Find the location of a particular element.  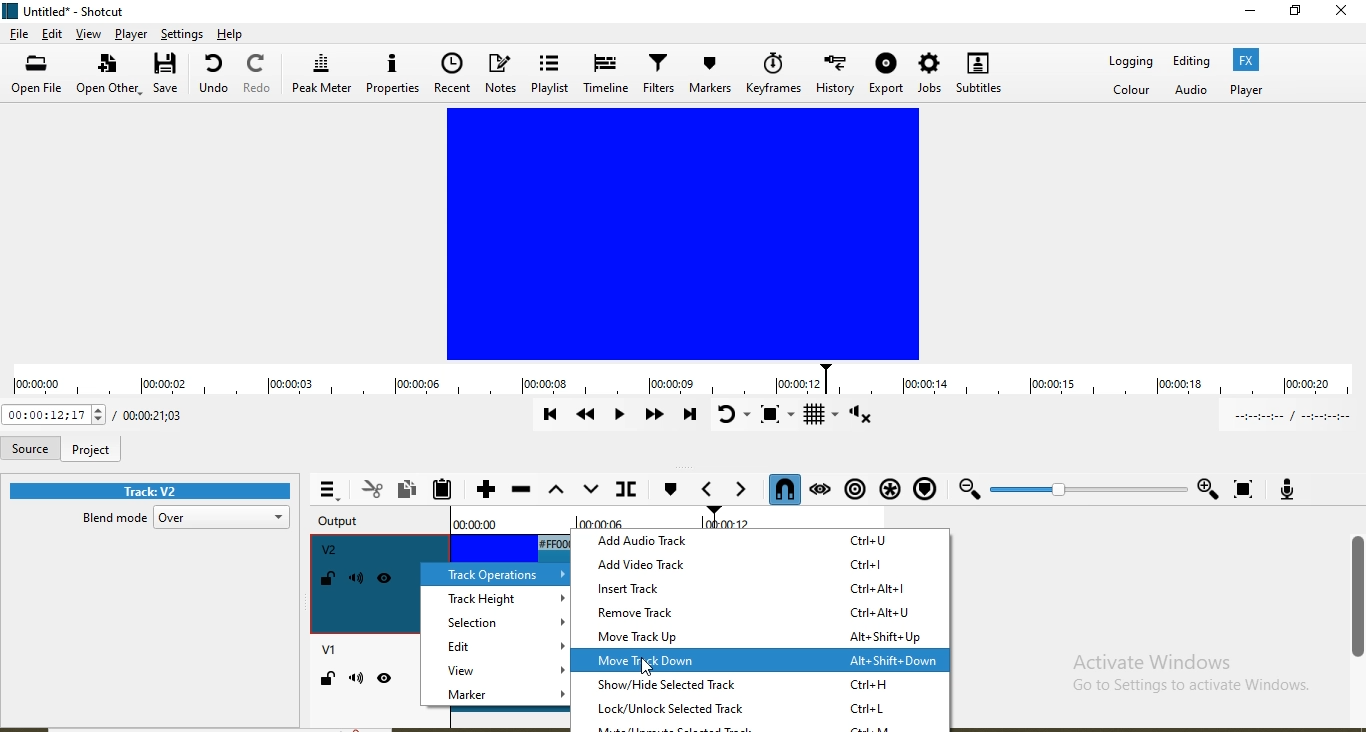

Playlist is located at coordinates (553, 77).